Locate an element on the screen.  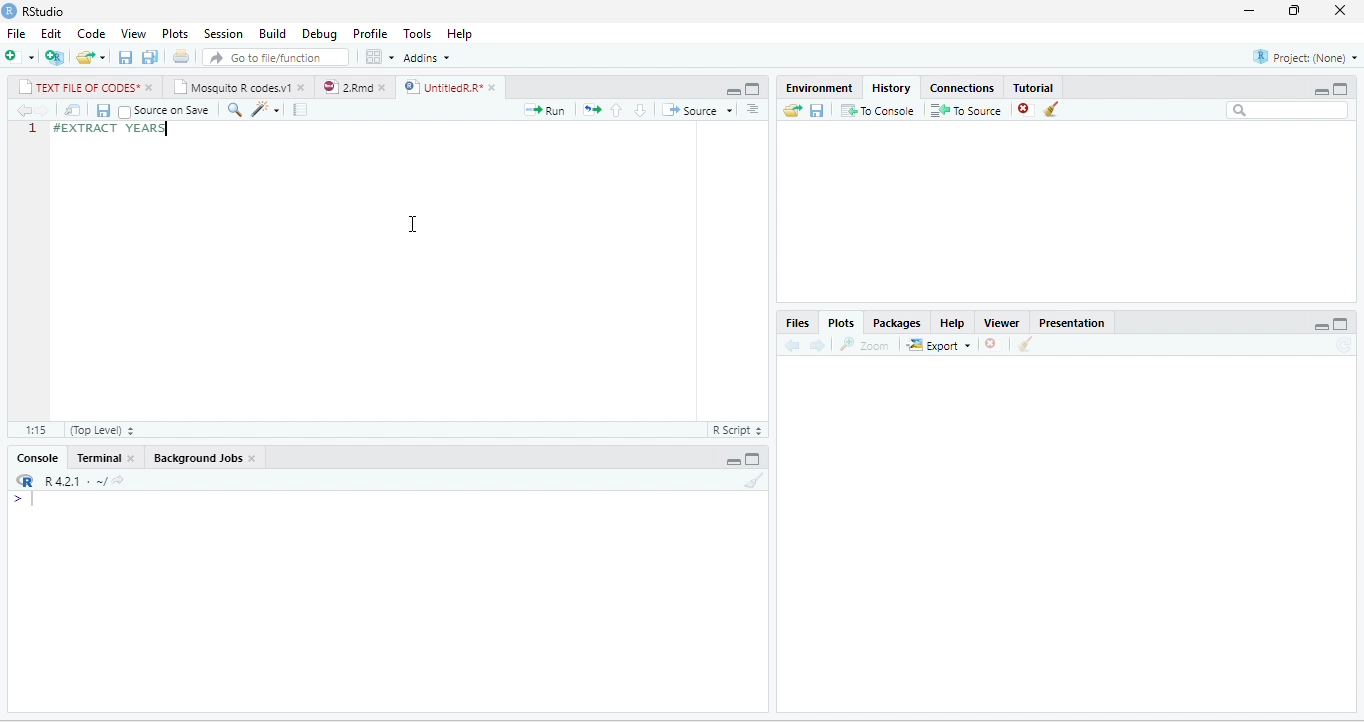
#EXTRACT YEARS is located at coordinates (113, 129).